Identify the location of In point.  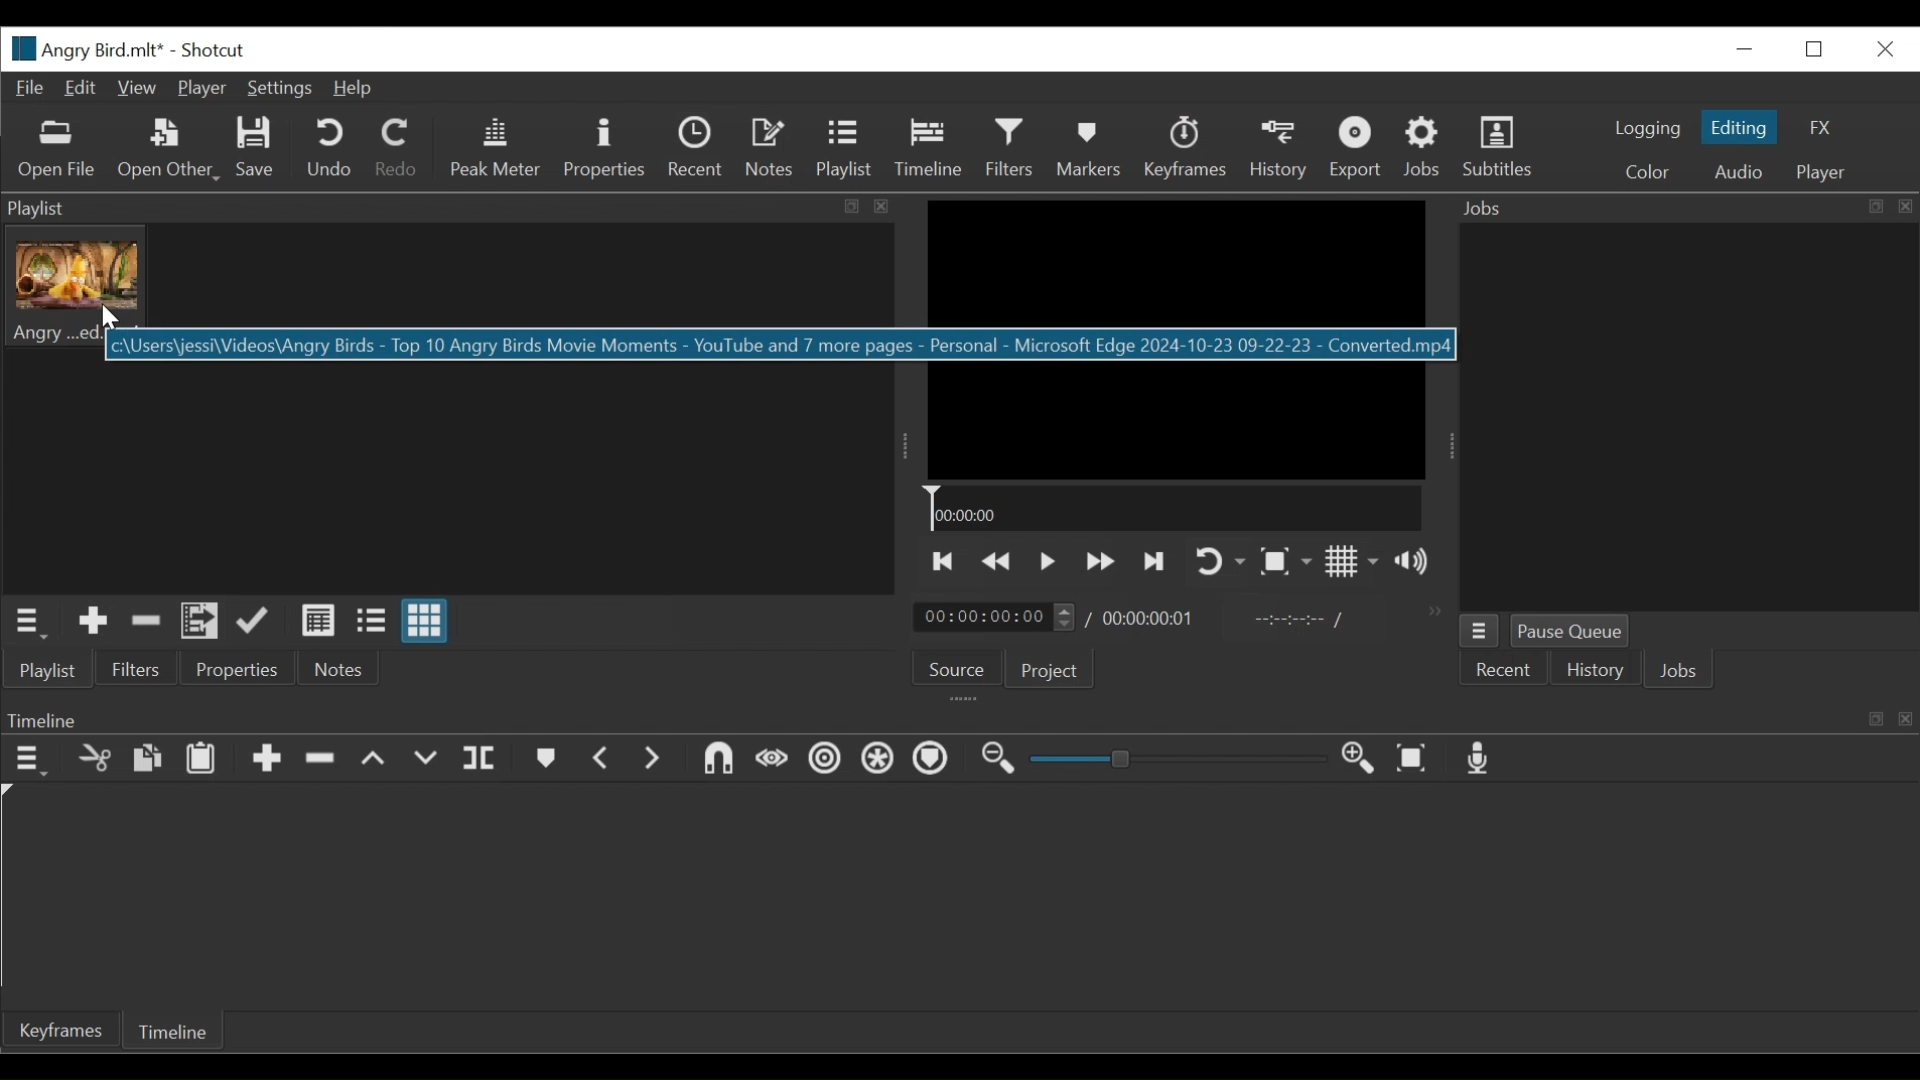
(1288, 621).